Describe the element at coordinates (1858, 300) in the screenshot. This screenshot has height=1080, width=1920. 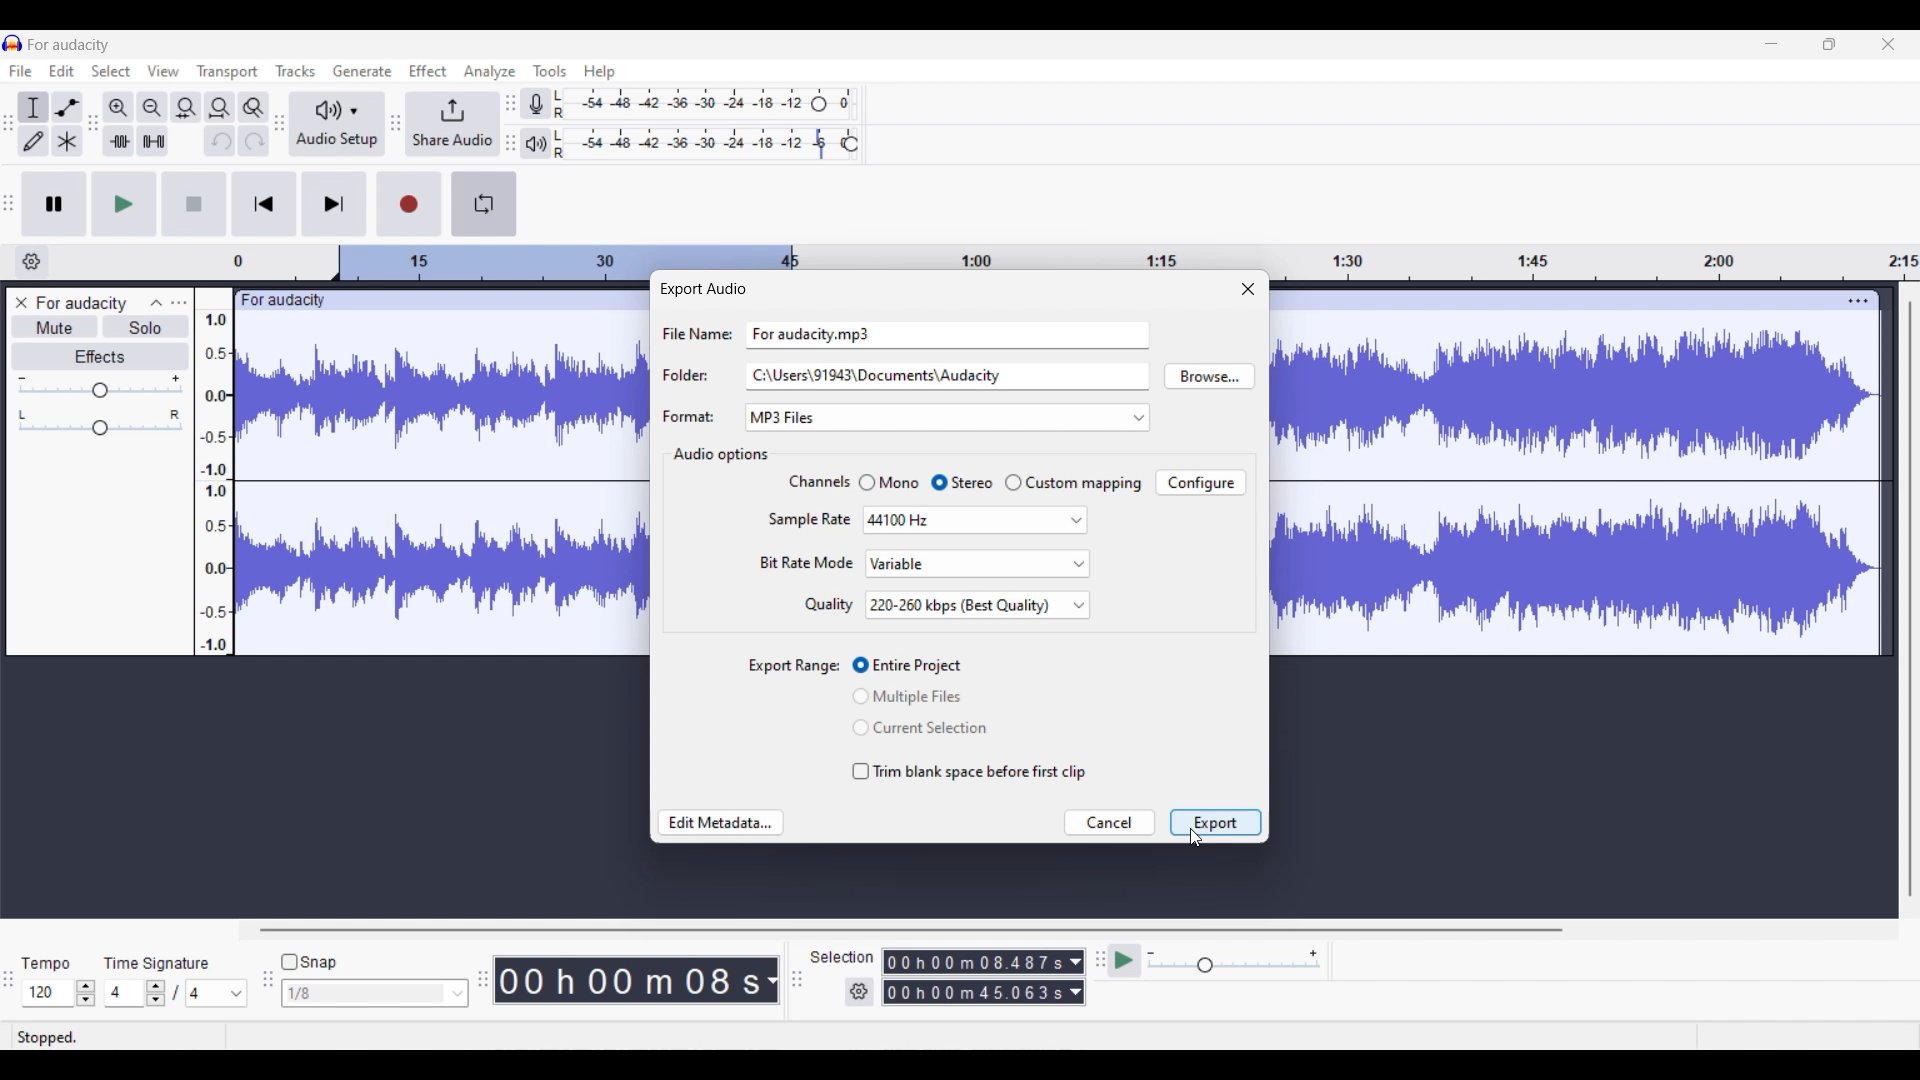
I see `Track settings` at that location.